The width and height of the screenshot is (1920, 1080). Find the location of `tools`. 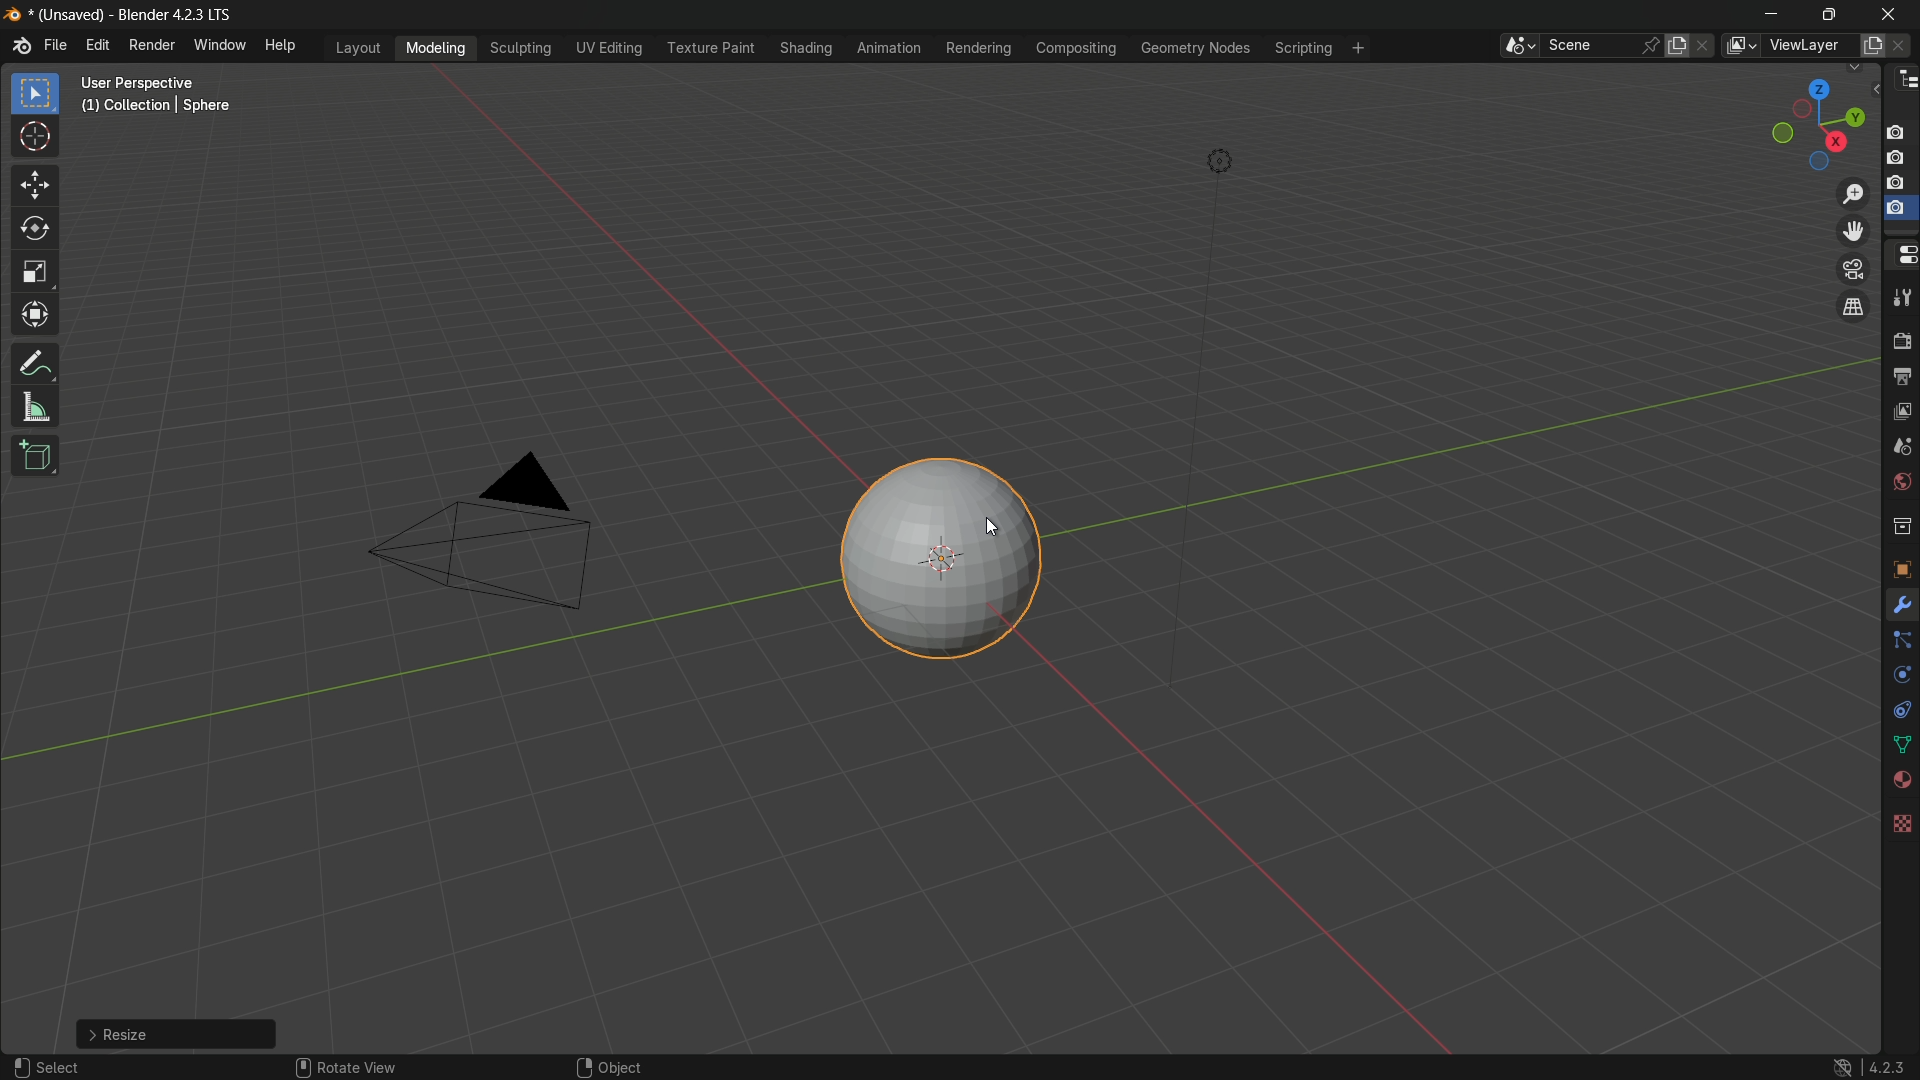

tools is located at coordinates (1902, 302).